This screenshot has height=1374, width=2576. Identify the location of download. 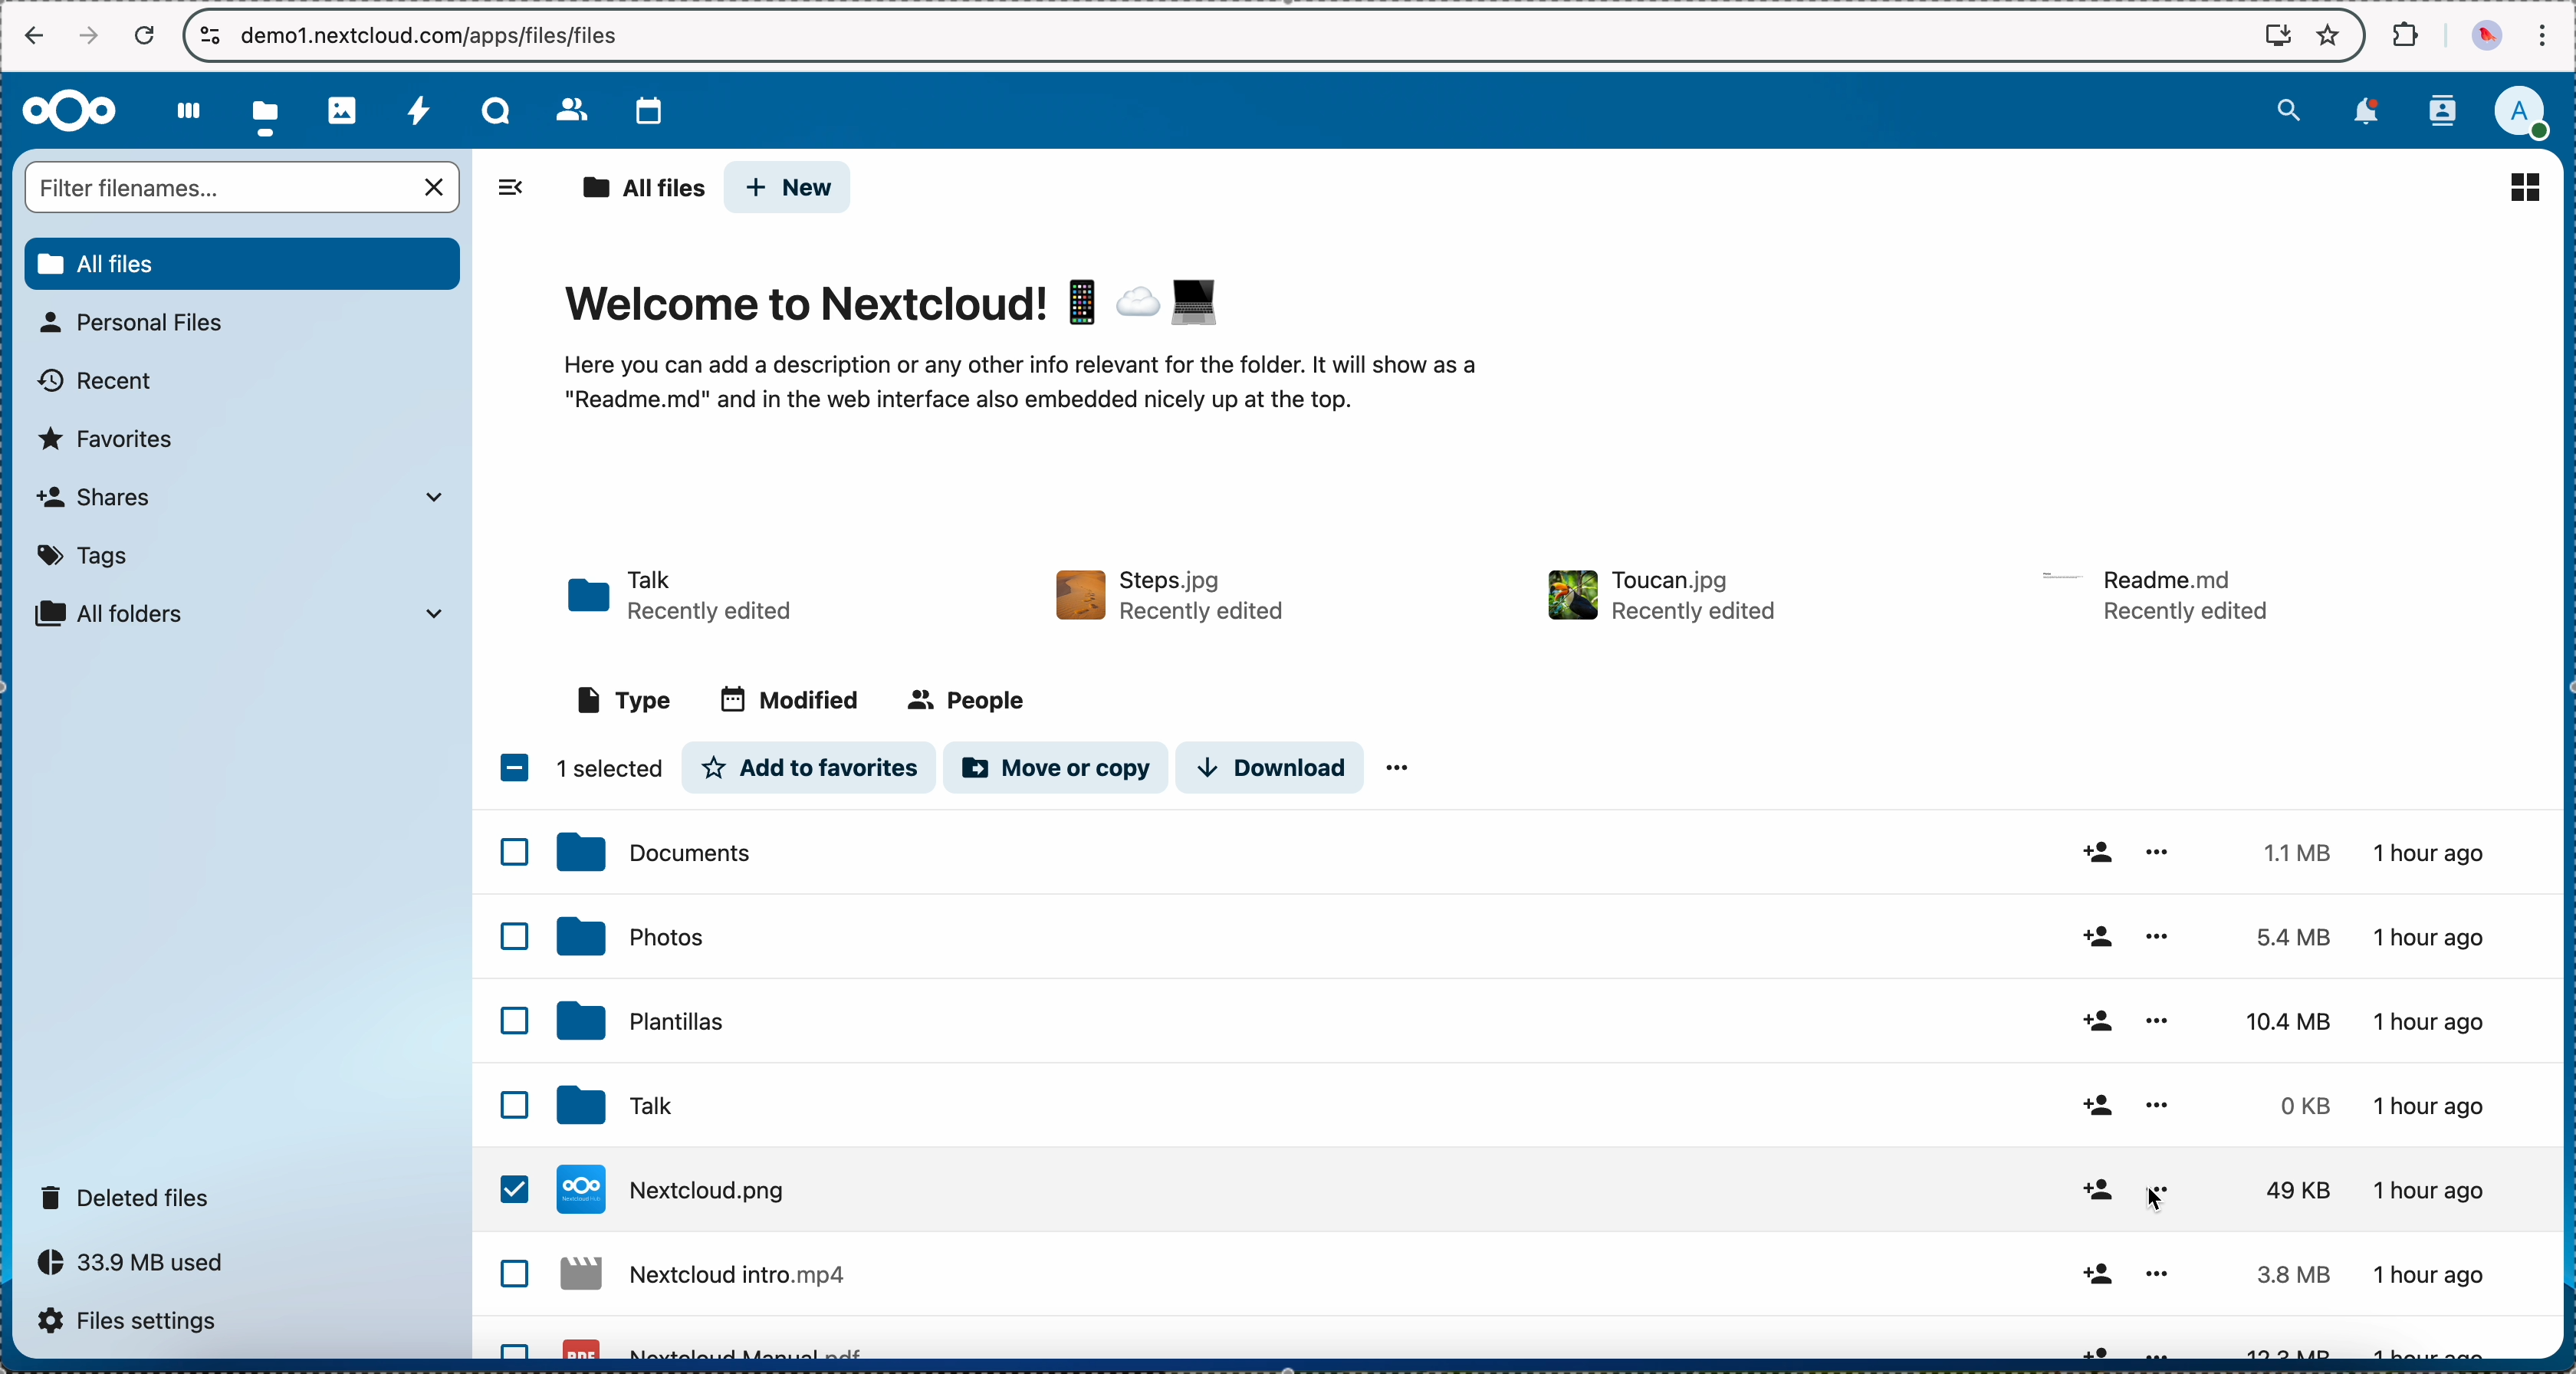
(1272, 767).